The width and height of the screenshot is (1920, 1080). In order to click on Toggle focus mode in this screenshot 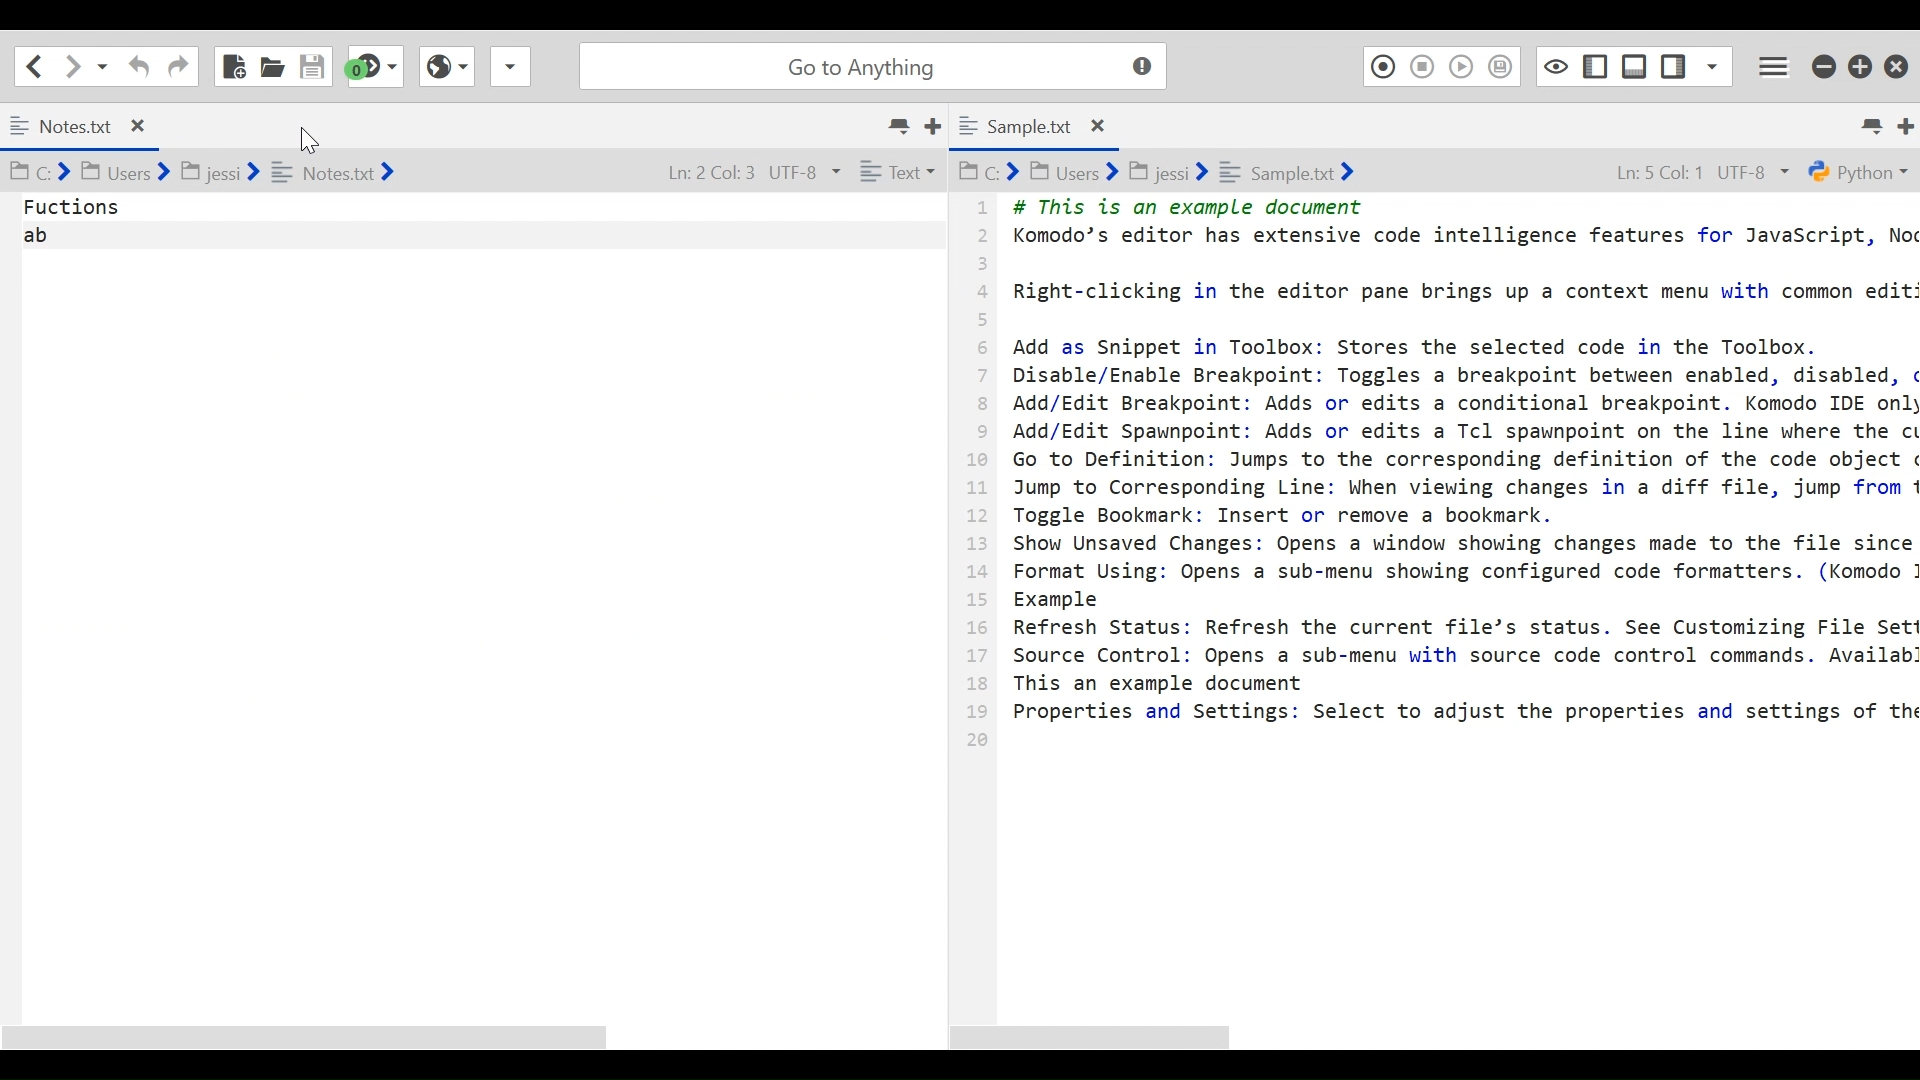, I will do `click(1556, 65)`.